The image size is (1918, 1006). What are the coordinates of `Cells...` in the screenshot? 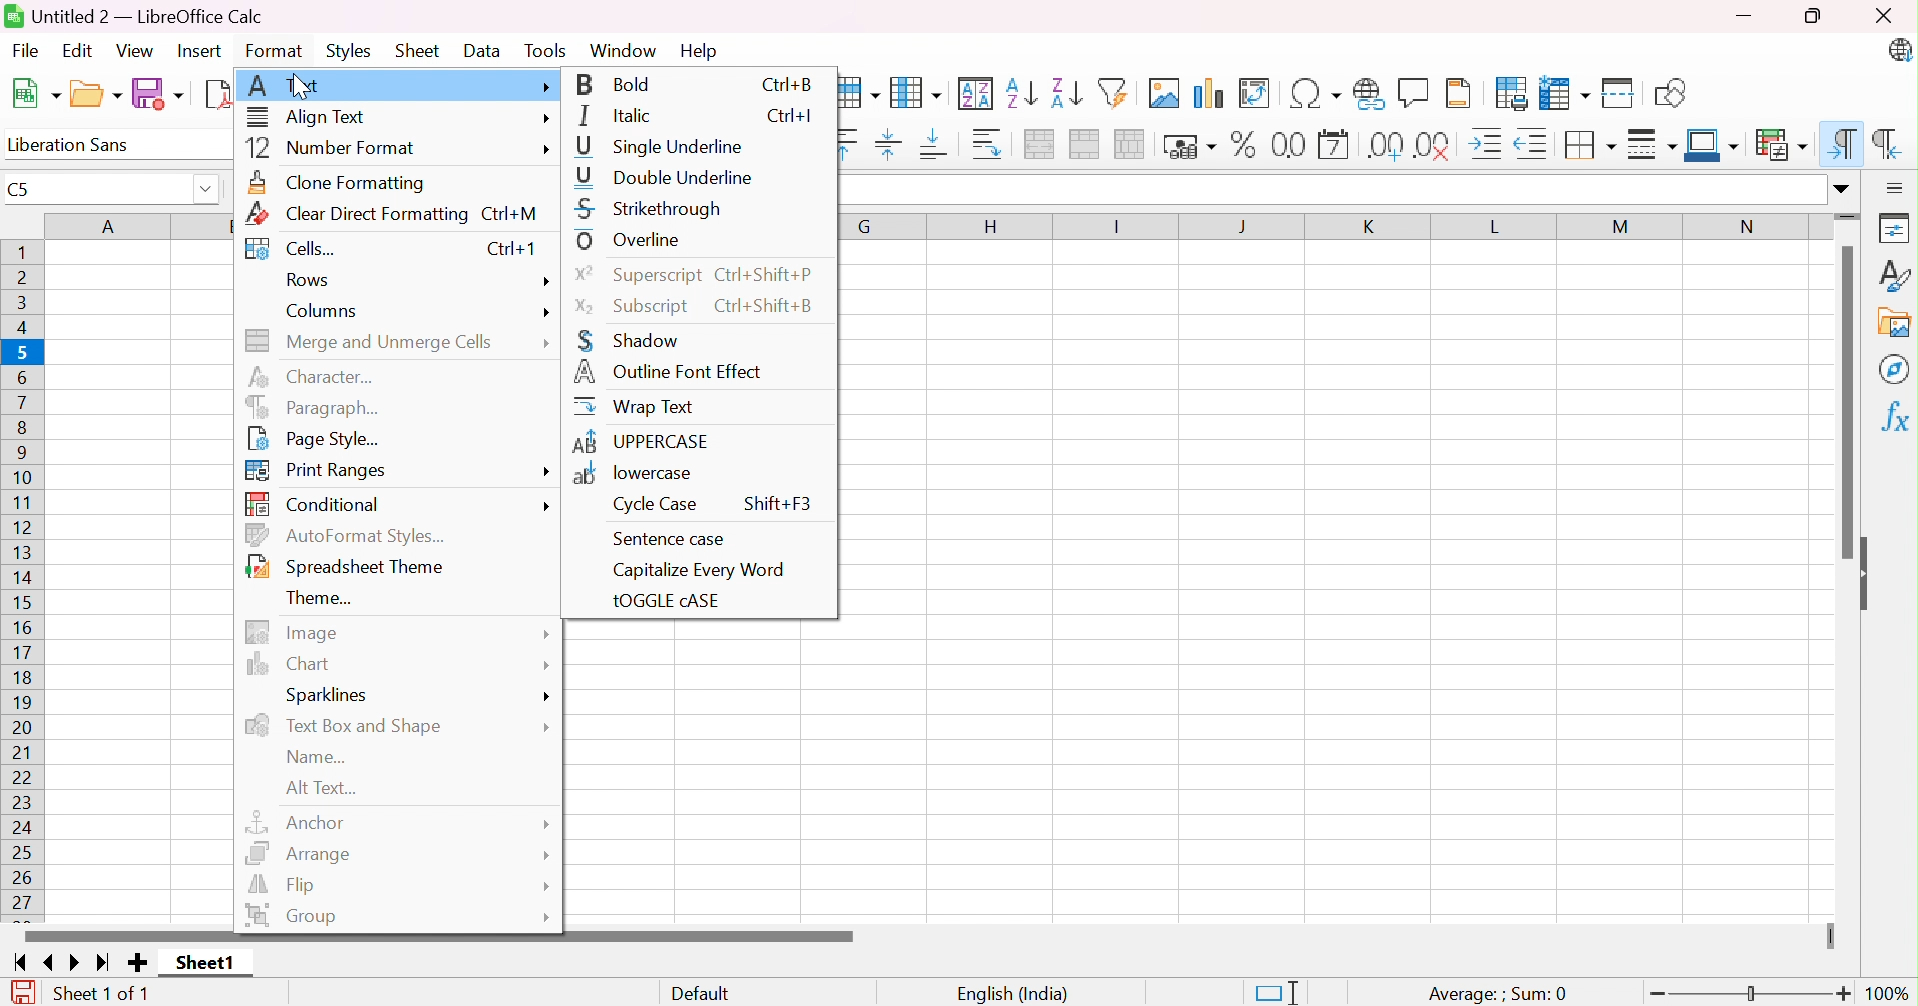 It's located at (296, 246).